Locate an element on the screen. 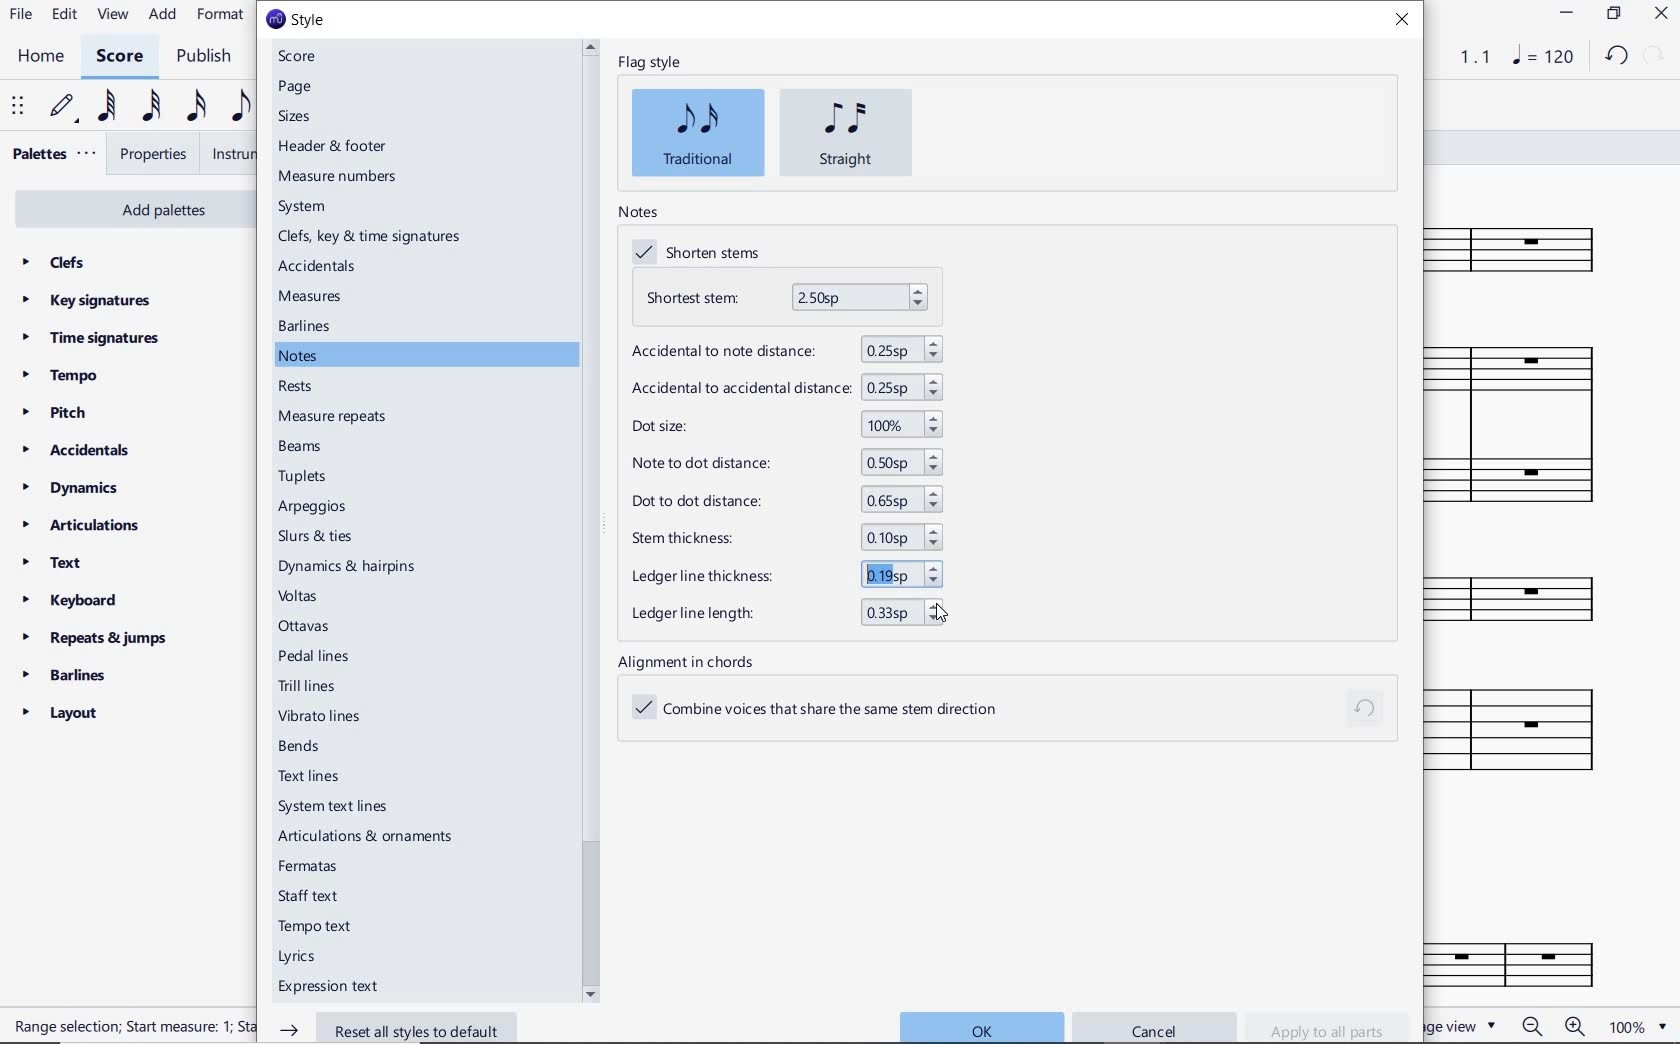 The height and width of the screenshot is (1044, 1680). 32nd note is located at coordinates (151, 109).